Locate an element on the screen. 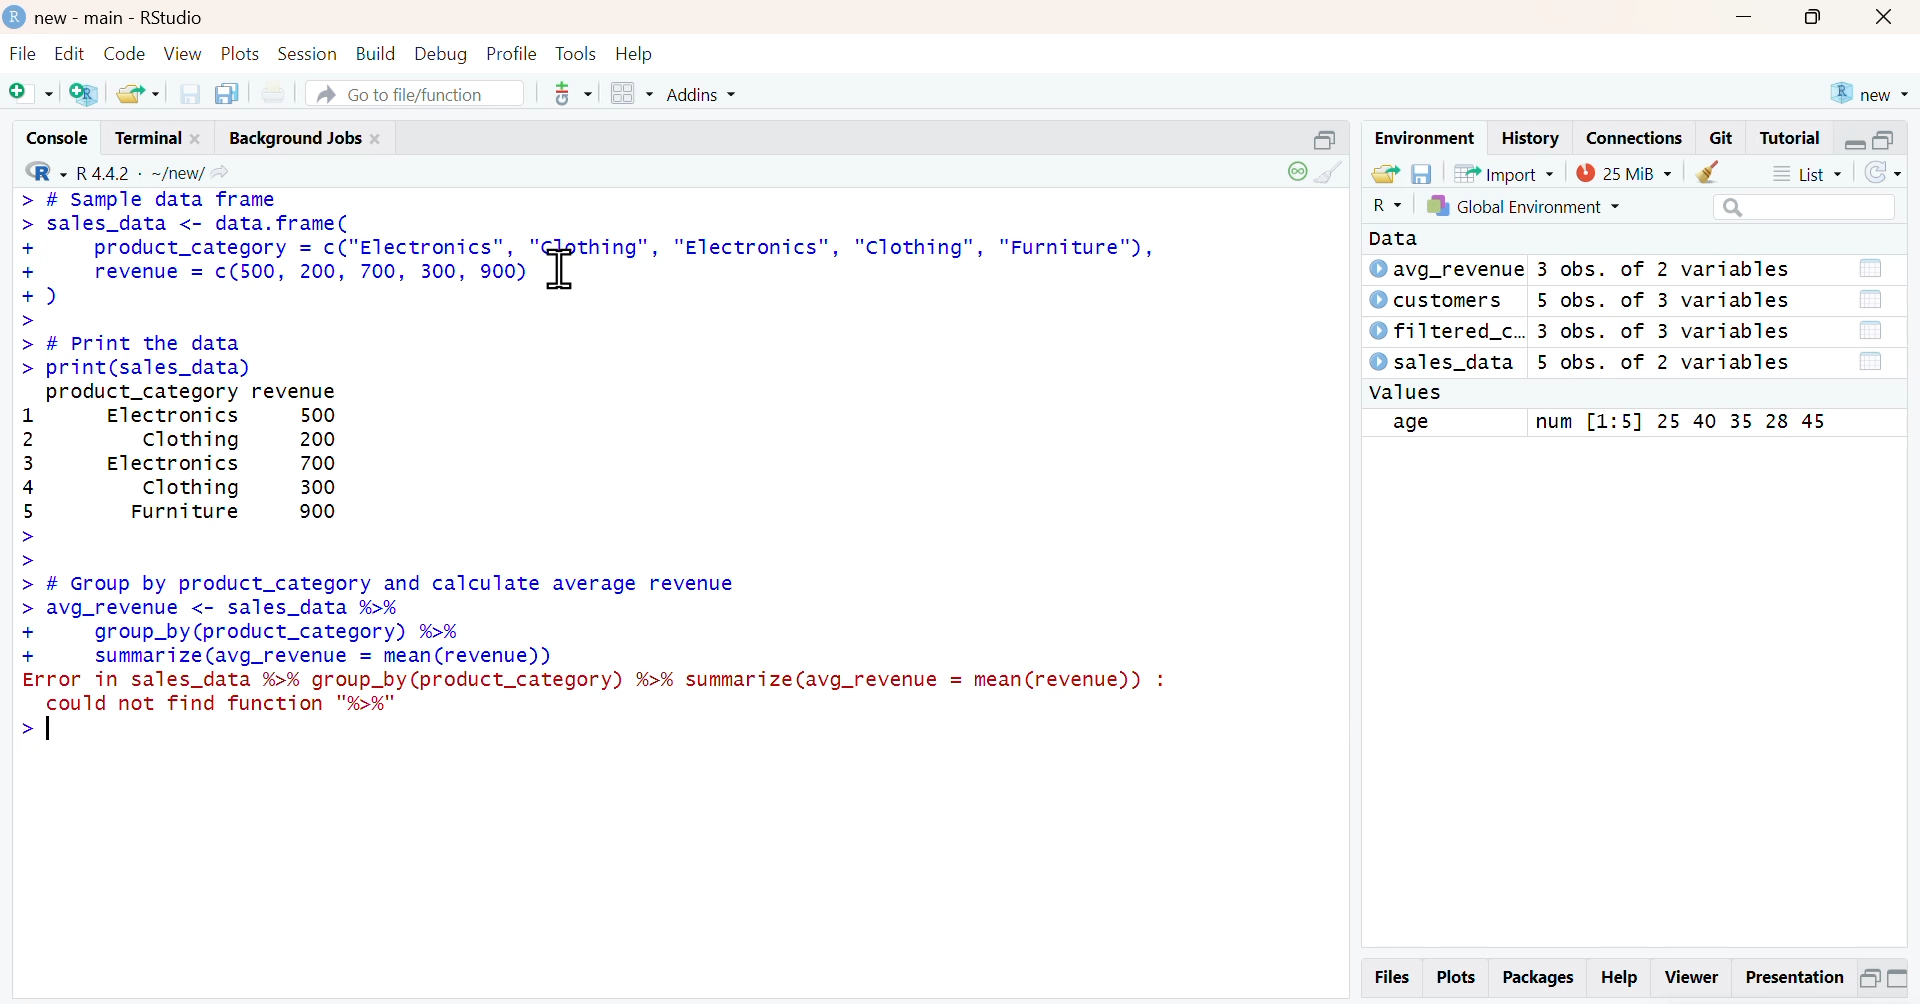 This screenshot has width=1920, height=1004. Import Dataset is located at coordinates (1506, 174).